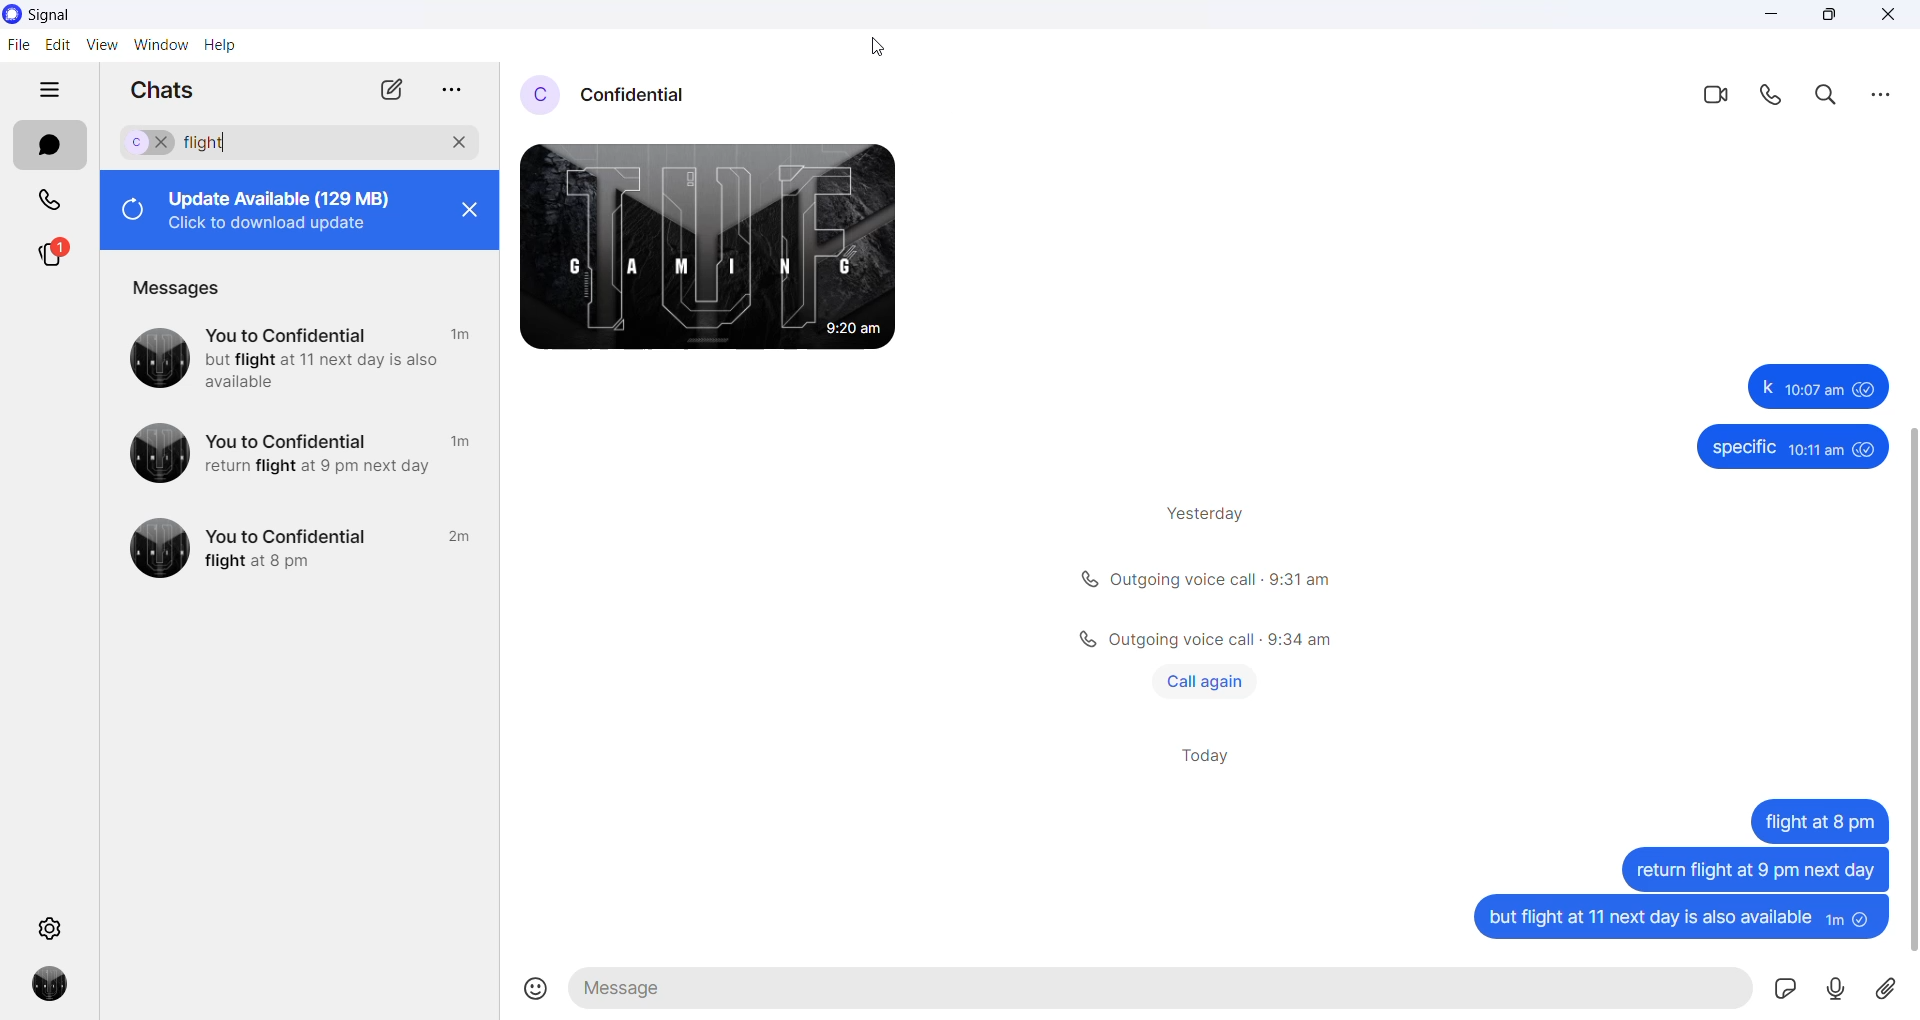 The image size is (1920, 1020). What do you see at coordinates (49, 91) in the screenshot?
I see `hide tabs` at bounding box center [49, 91].